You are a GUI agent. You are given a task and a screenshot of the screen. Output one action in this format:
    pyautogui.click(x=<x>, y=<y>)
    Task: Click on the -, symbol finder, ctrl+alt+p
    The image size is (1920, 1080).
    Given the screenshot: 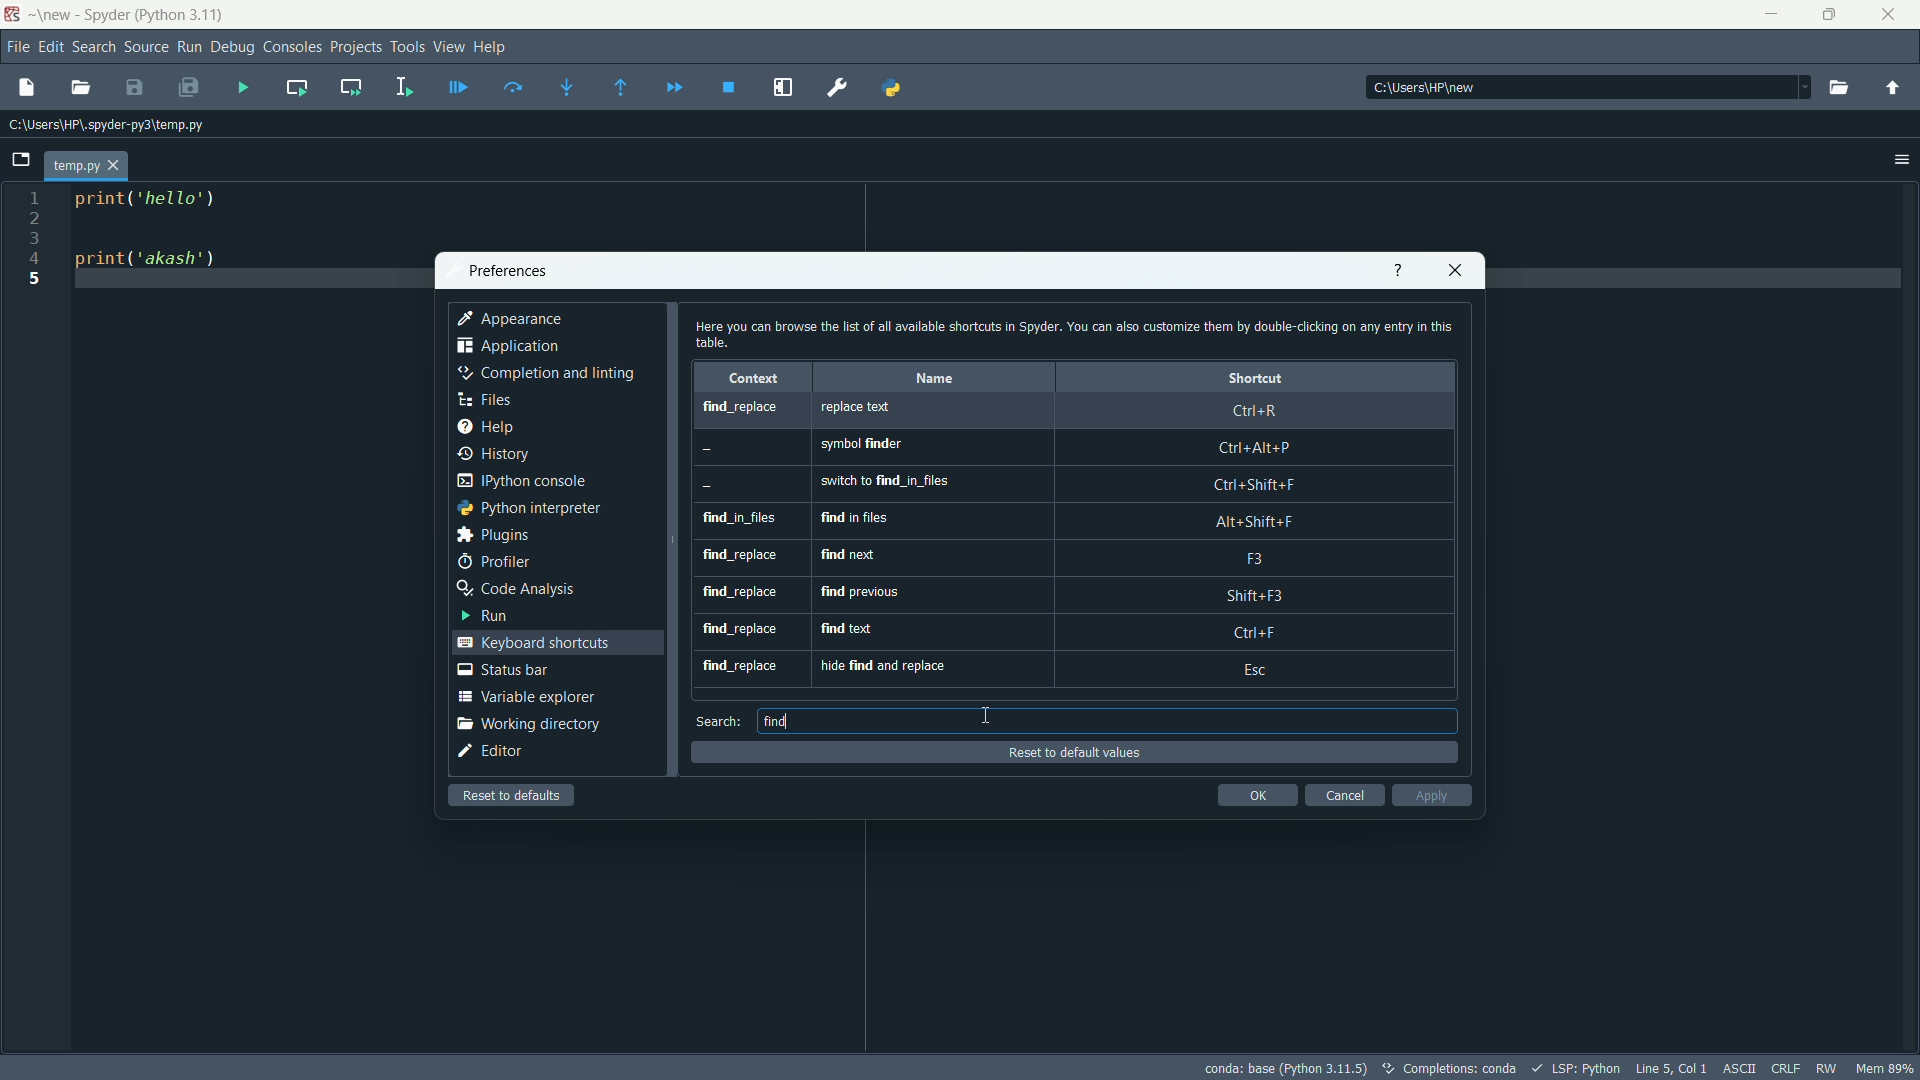 What is the action you would take?
    pyautogui.click(x=1052, y=449)
    